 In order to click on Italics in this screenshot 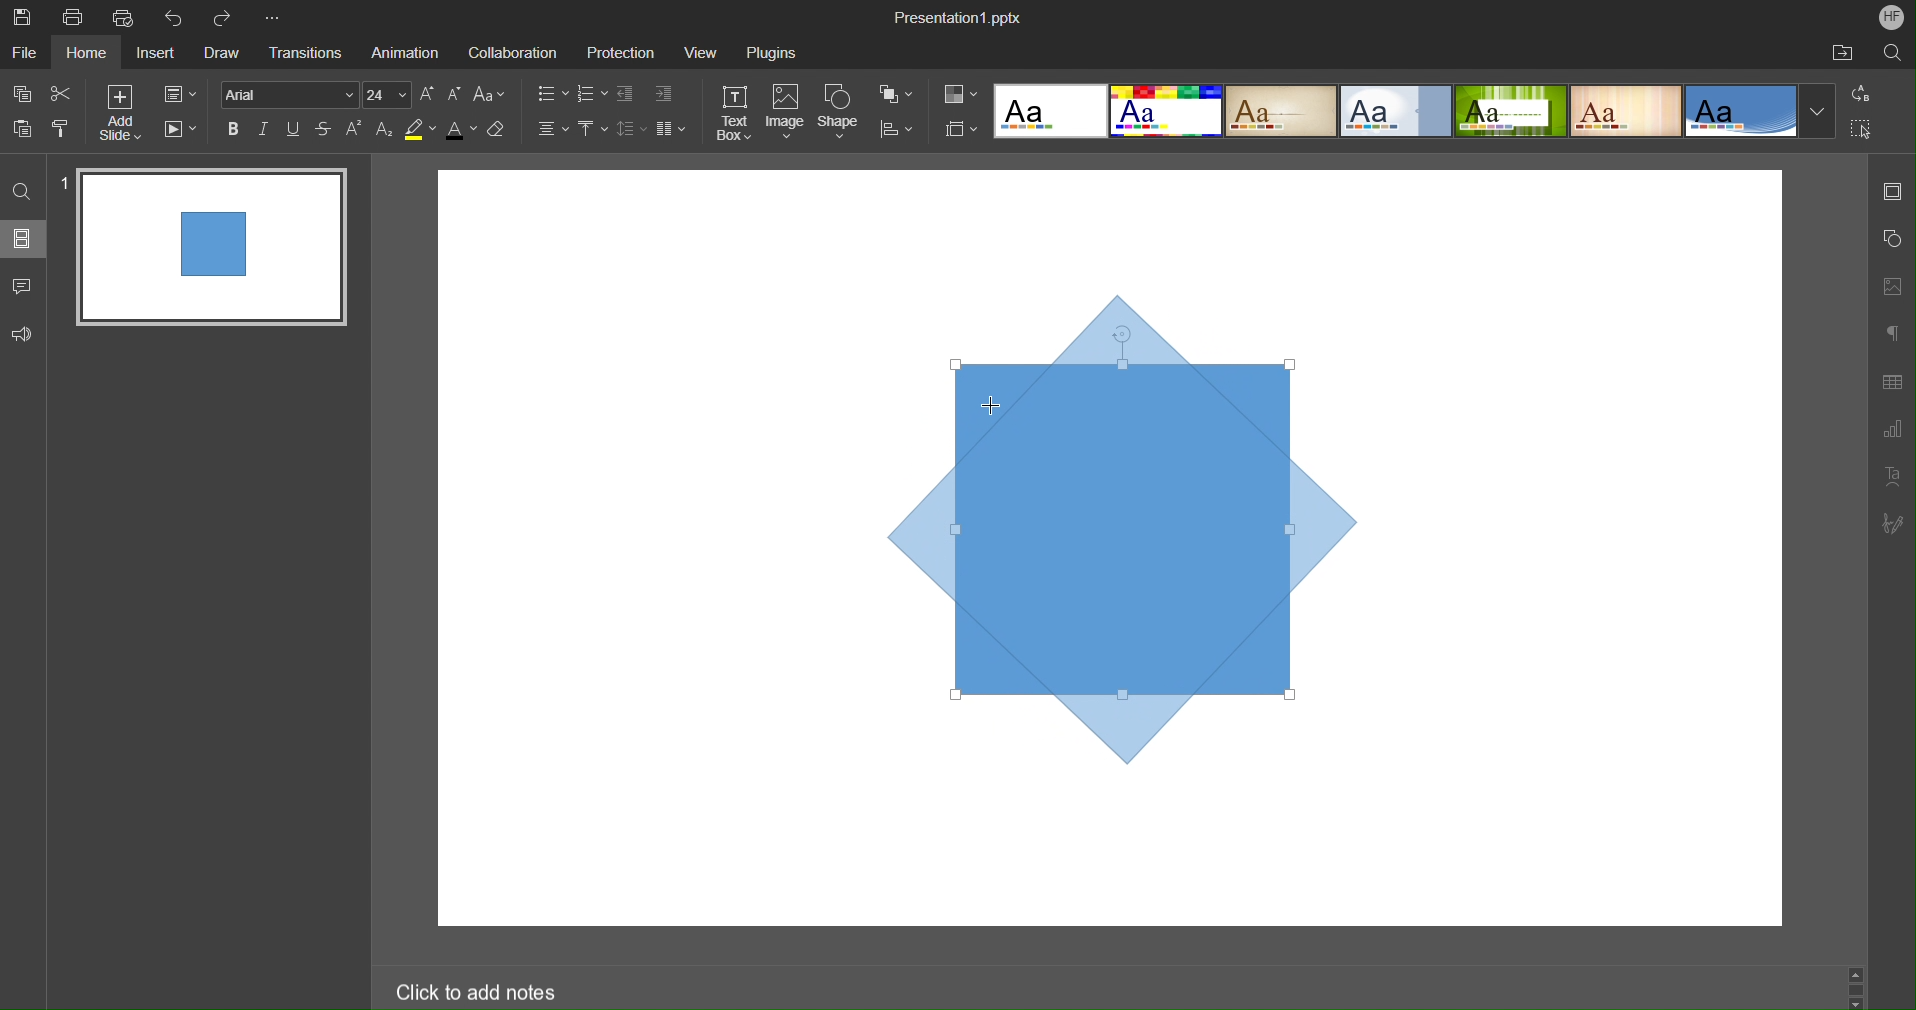, I will do `click(263, 129)`.